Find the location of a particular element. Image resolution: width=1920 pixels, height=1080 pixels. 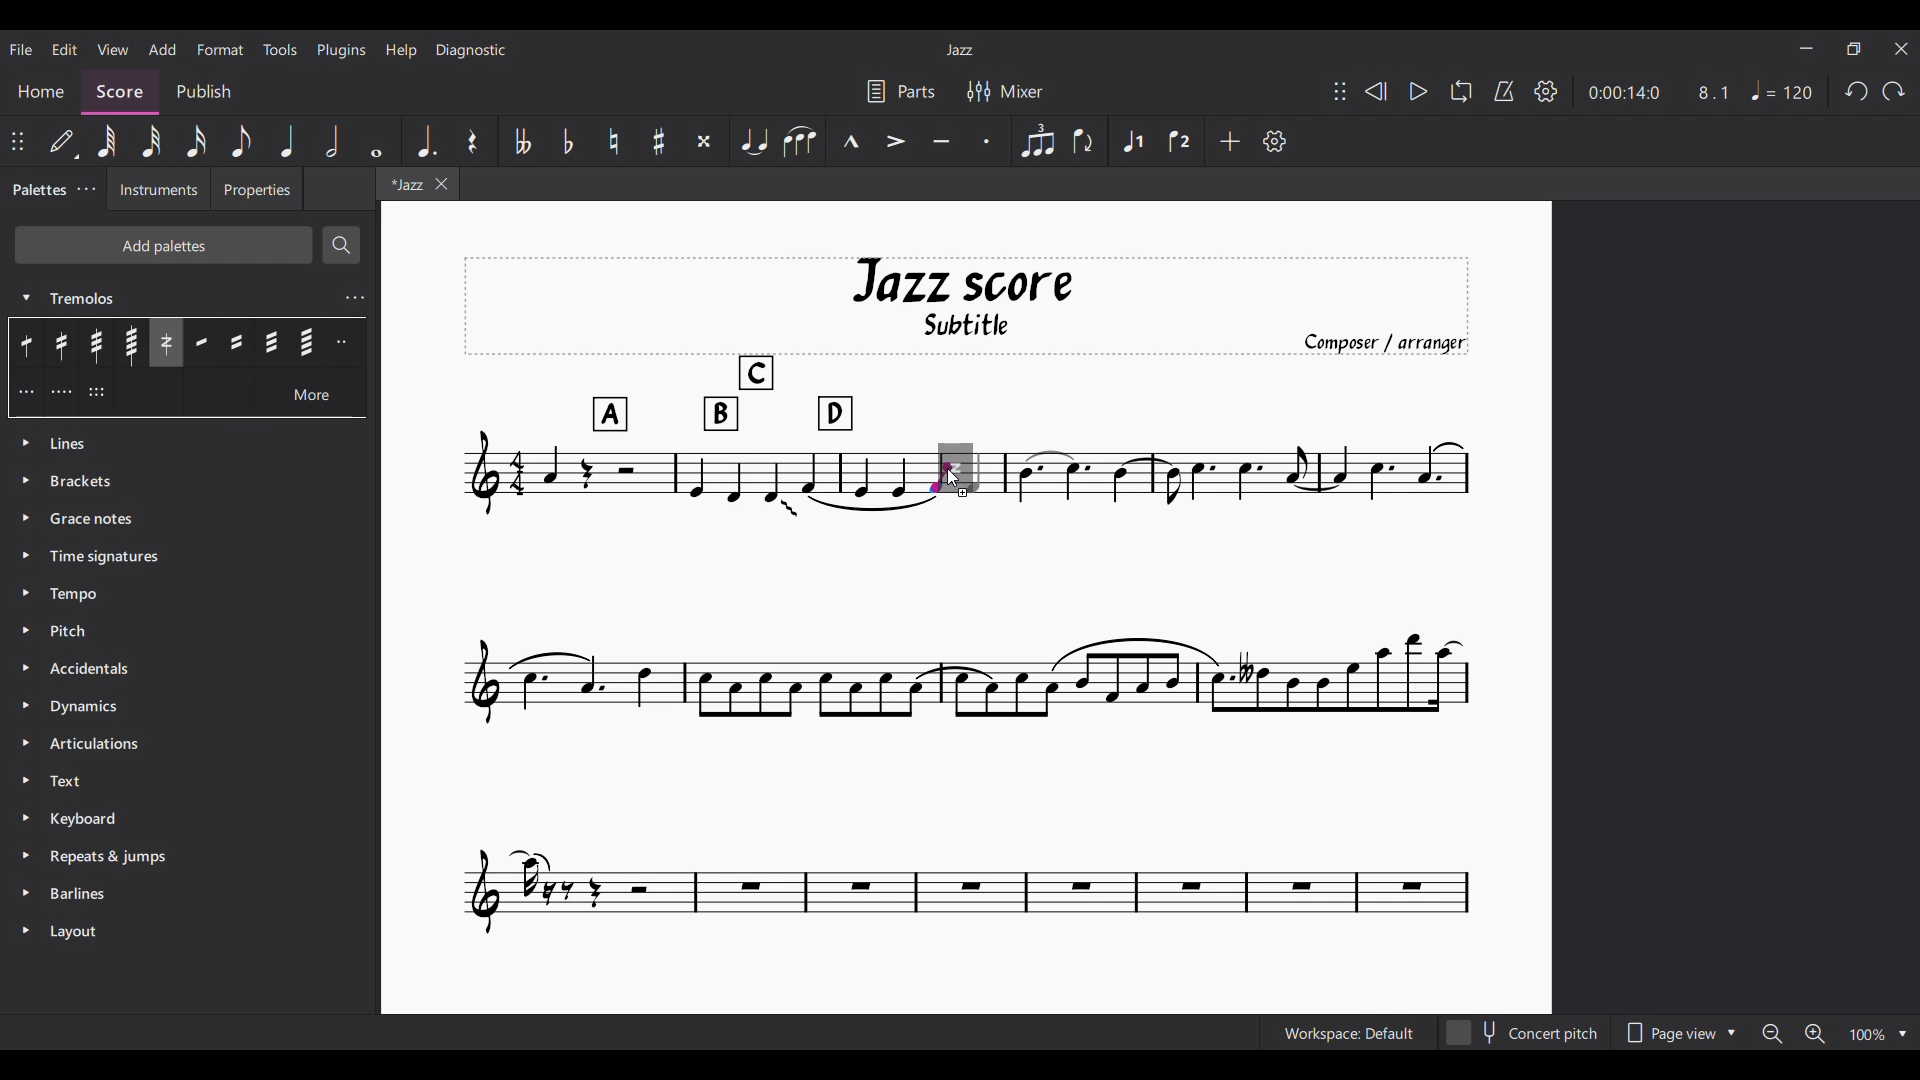

64th between notes is located at coordinates (307, 342).